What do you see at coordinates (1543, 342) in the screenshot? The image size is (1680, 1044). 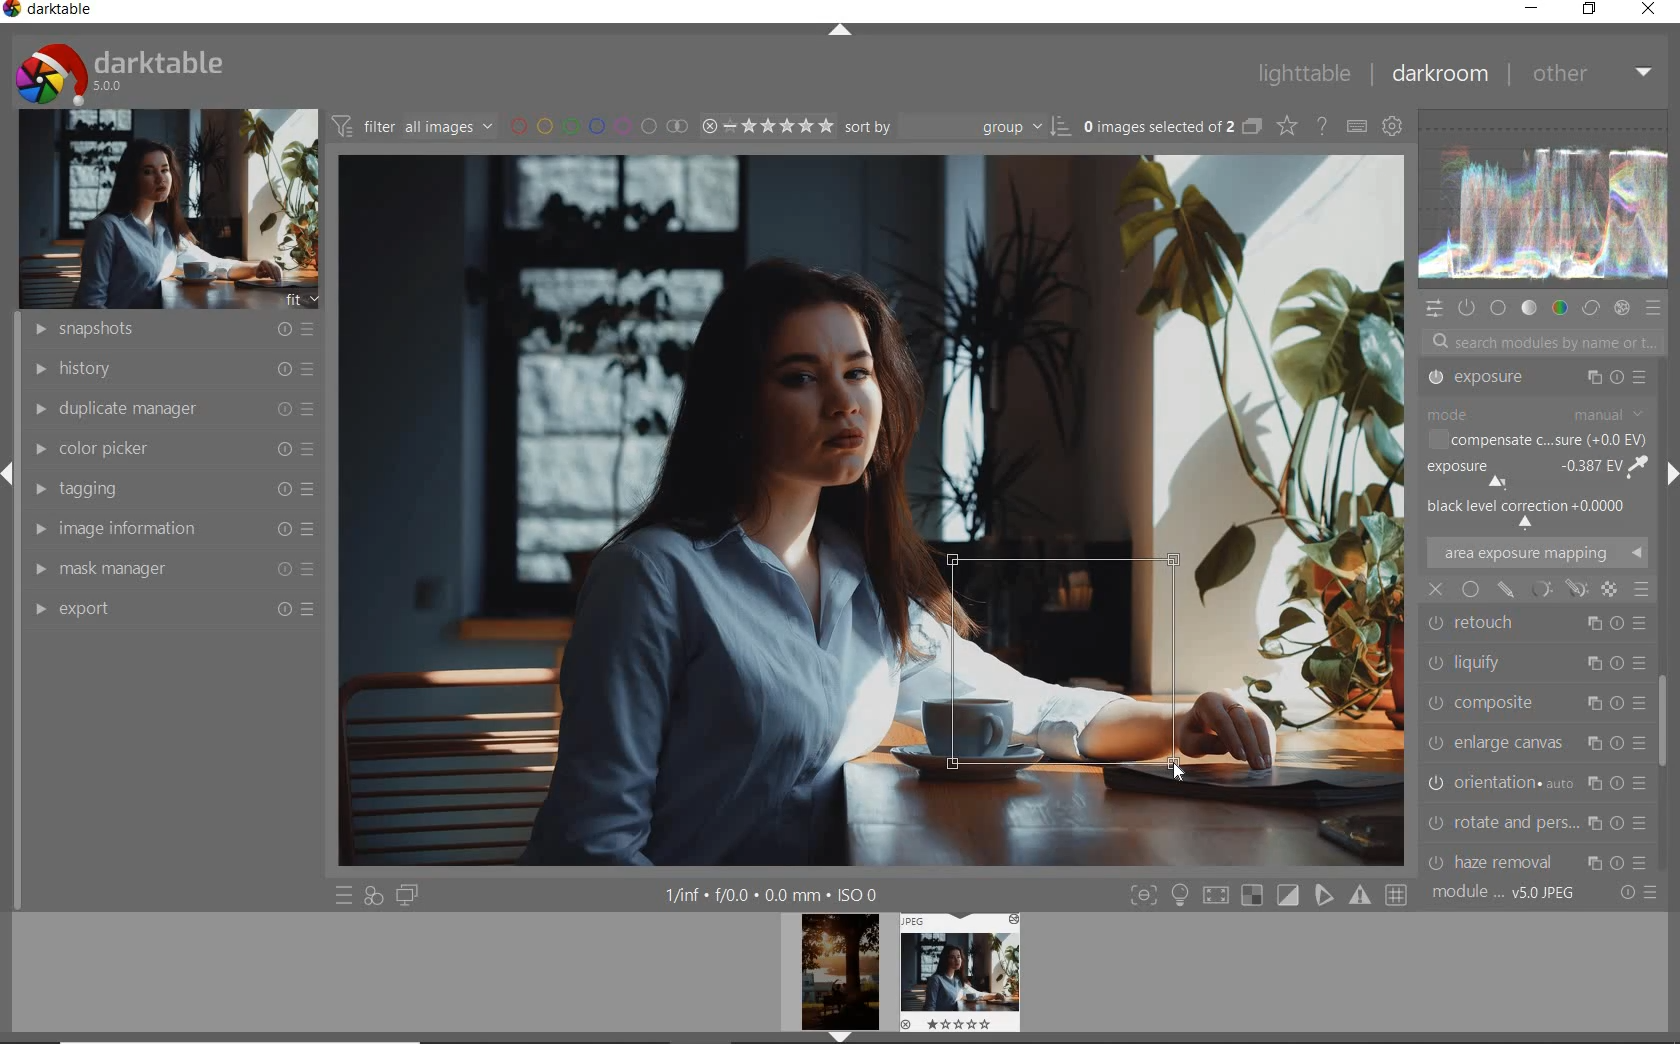 I see `SEARCH MODULES` at bounding box center [1543, 342].